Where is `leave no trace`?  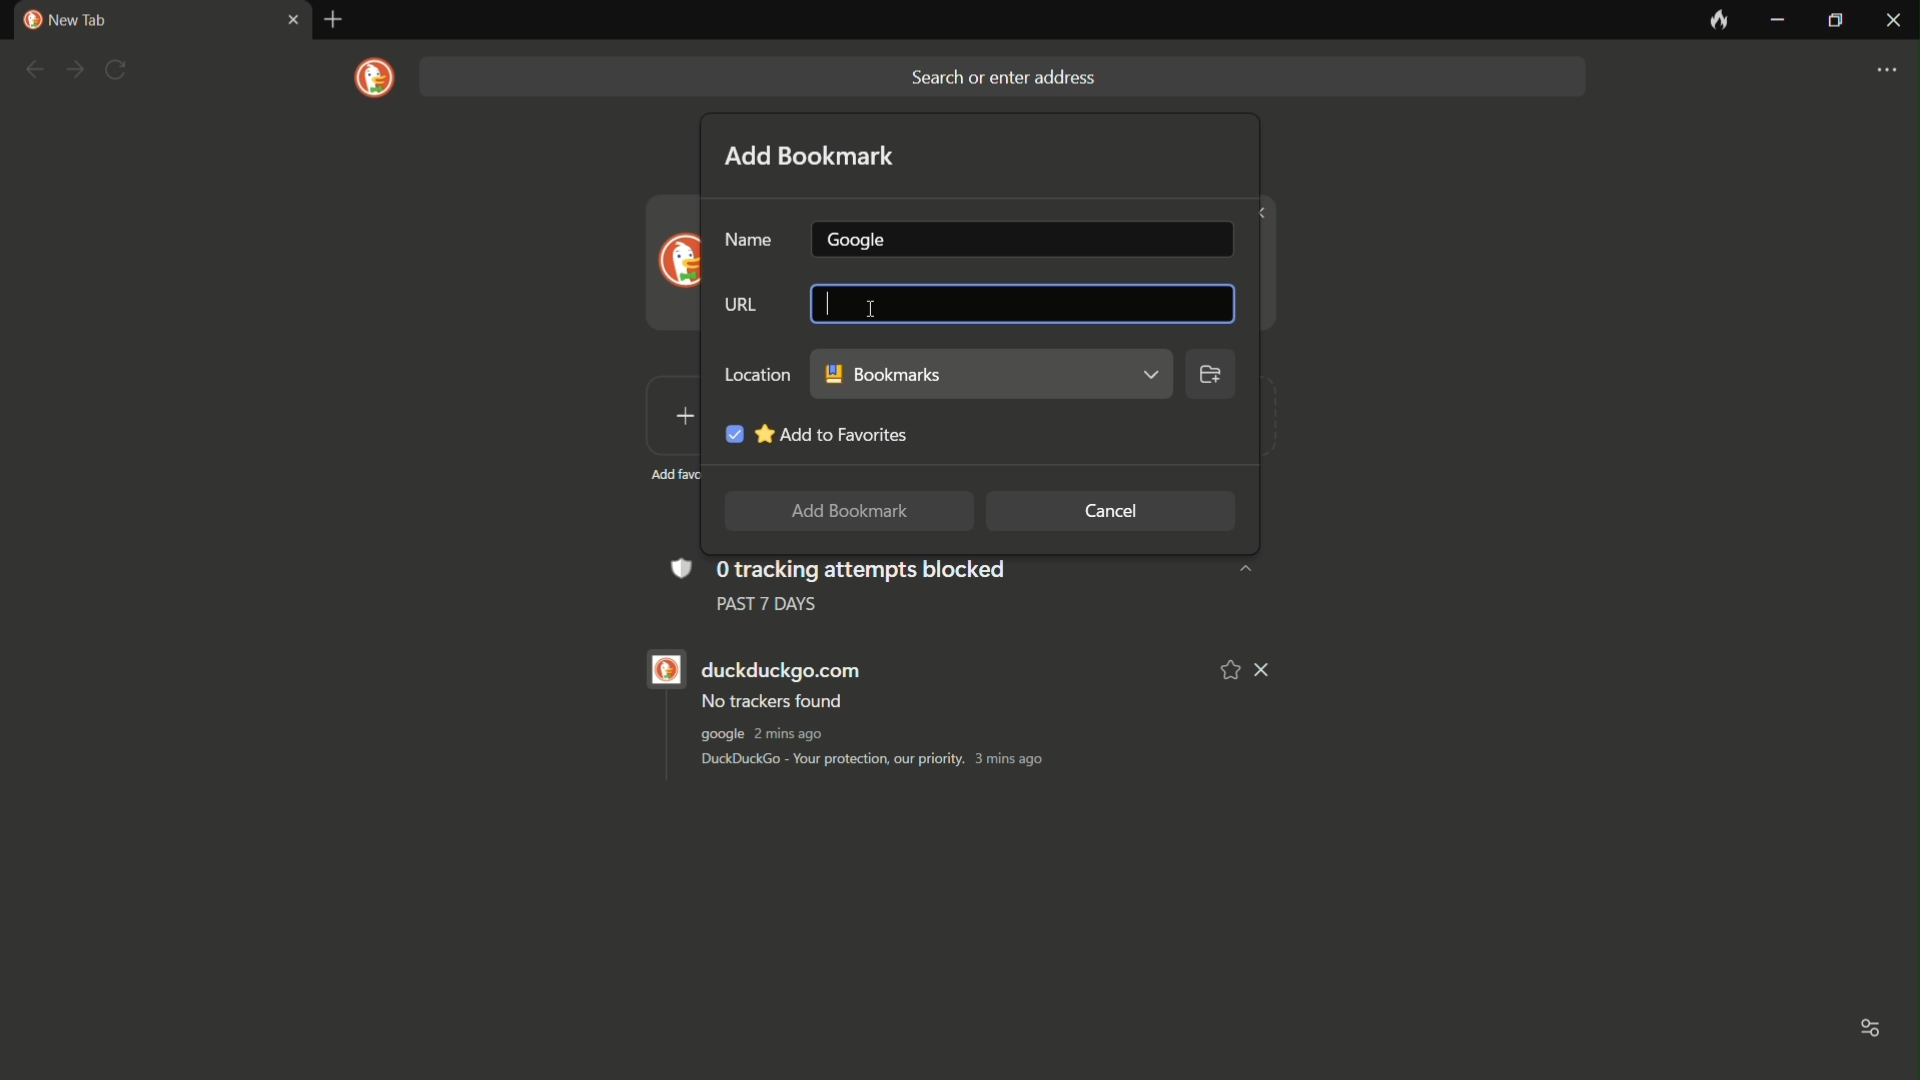 leave no trace is located at coordinates (1717, 21).